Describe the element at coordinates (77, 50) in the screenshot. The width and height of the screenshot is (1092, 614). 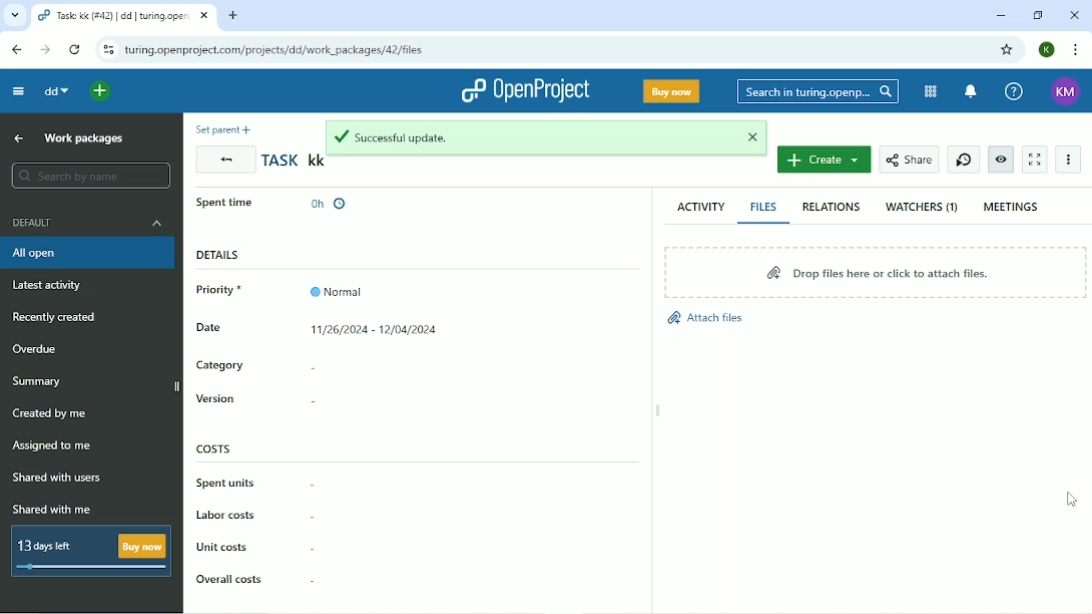
I see `Reload this page` at that location.